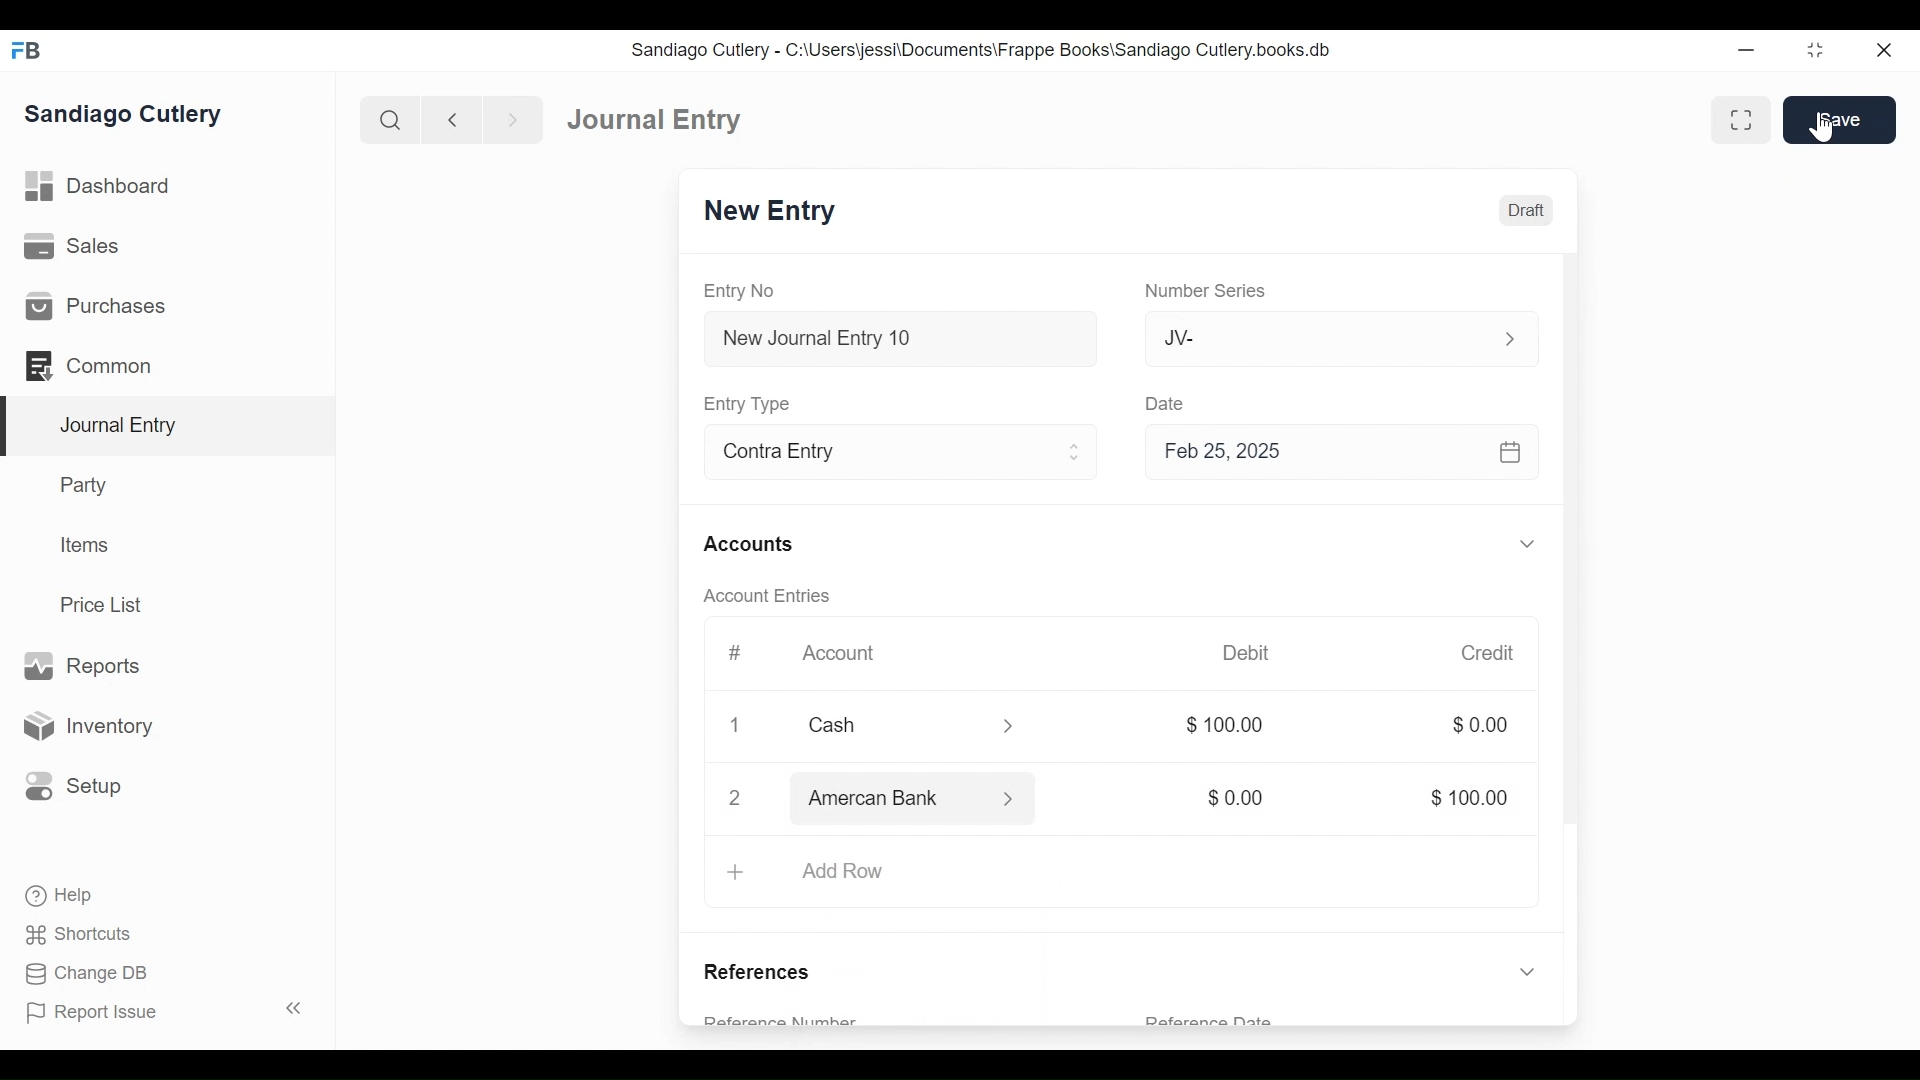 This screenshot has width=1920, height=1080. Describe the element at coordinates (1076, 455) in the screenshot. I see `Expand` at that location.